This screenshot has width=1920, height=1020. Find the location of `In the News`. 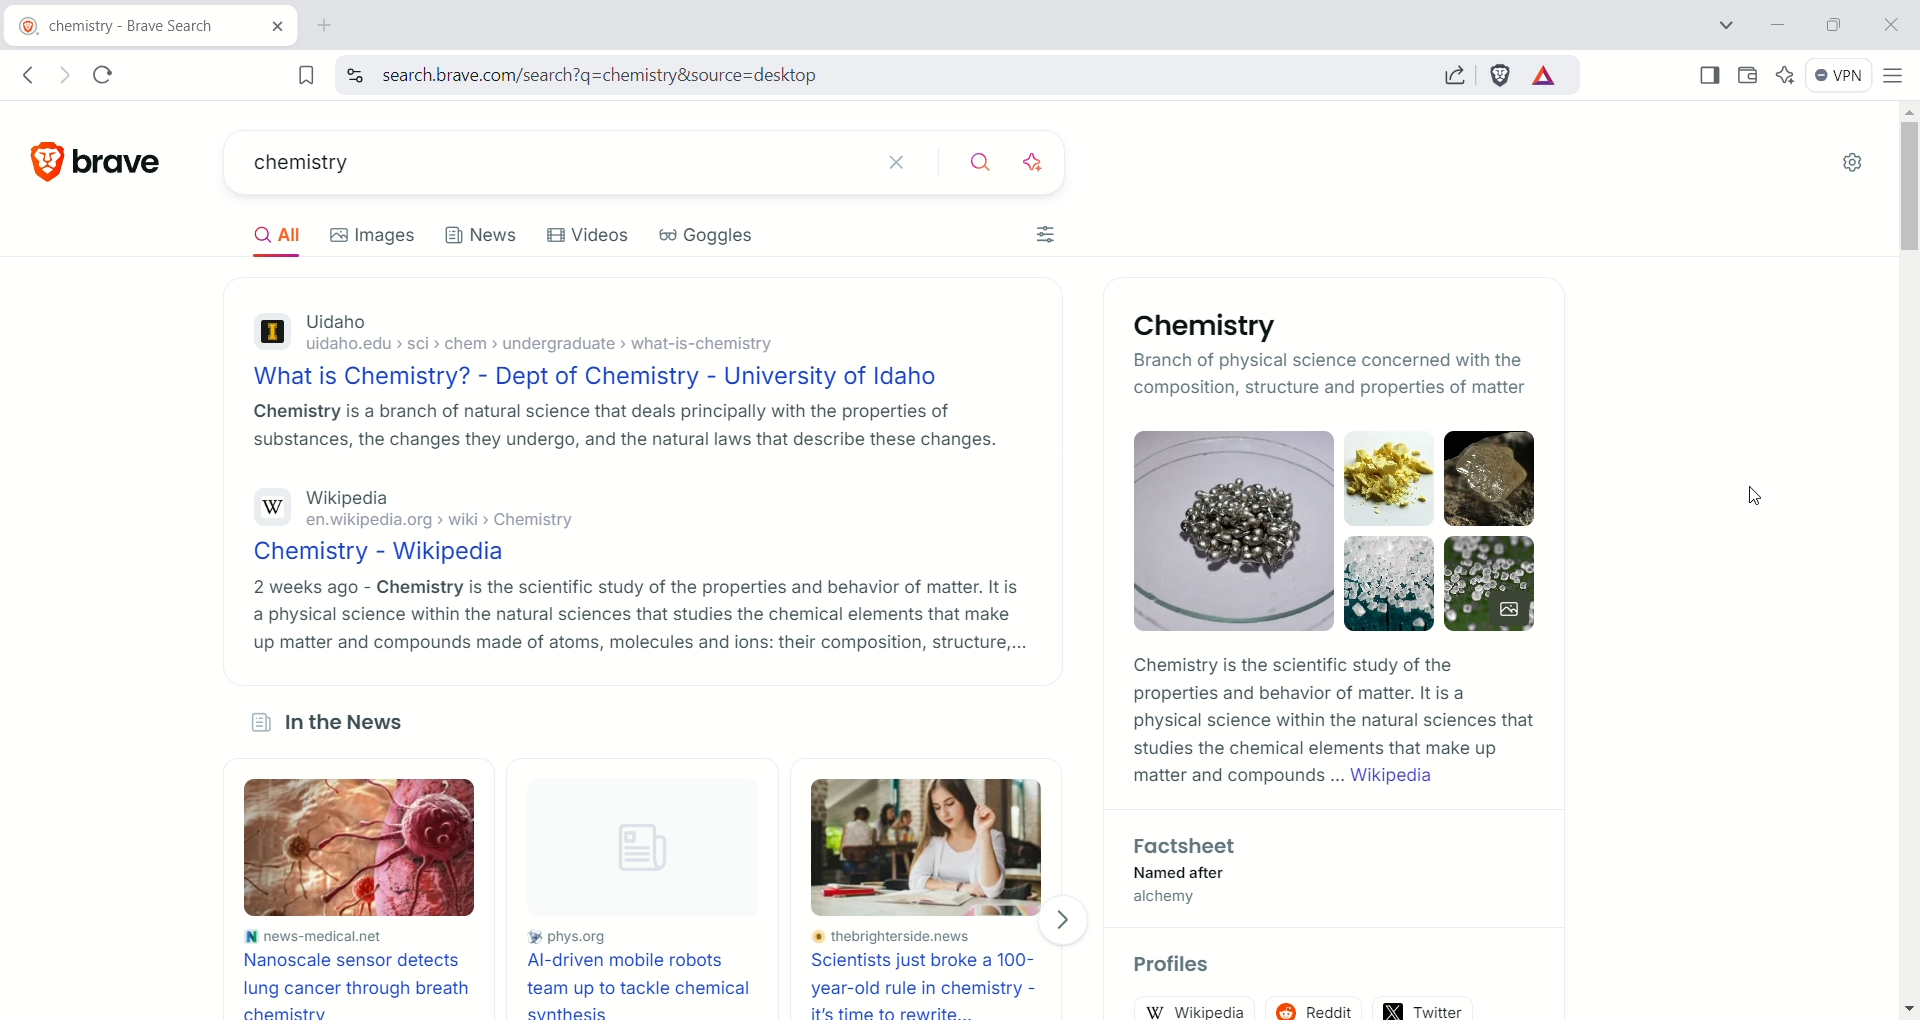

In the News is located at coordinates (325, 726).